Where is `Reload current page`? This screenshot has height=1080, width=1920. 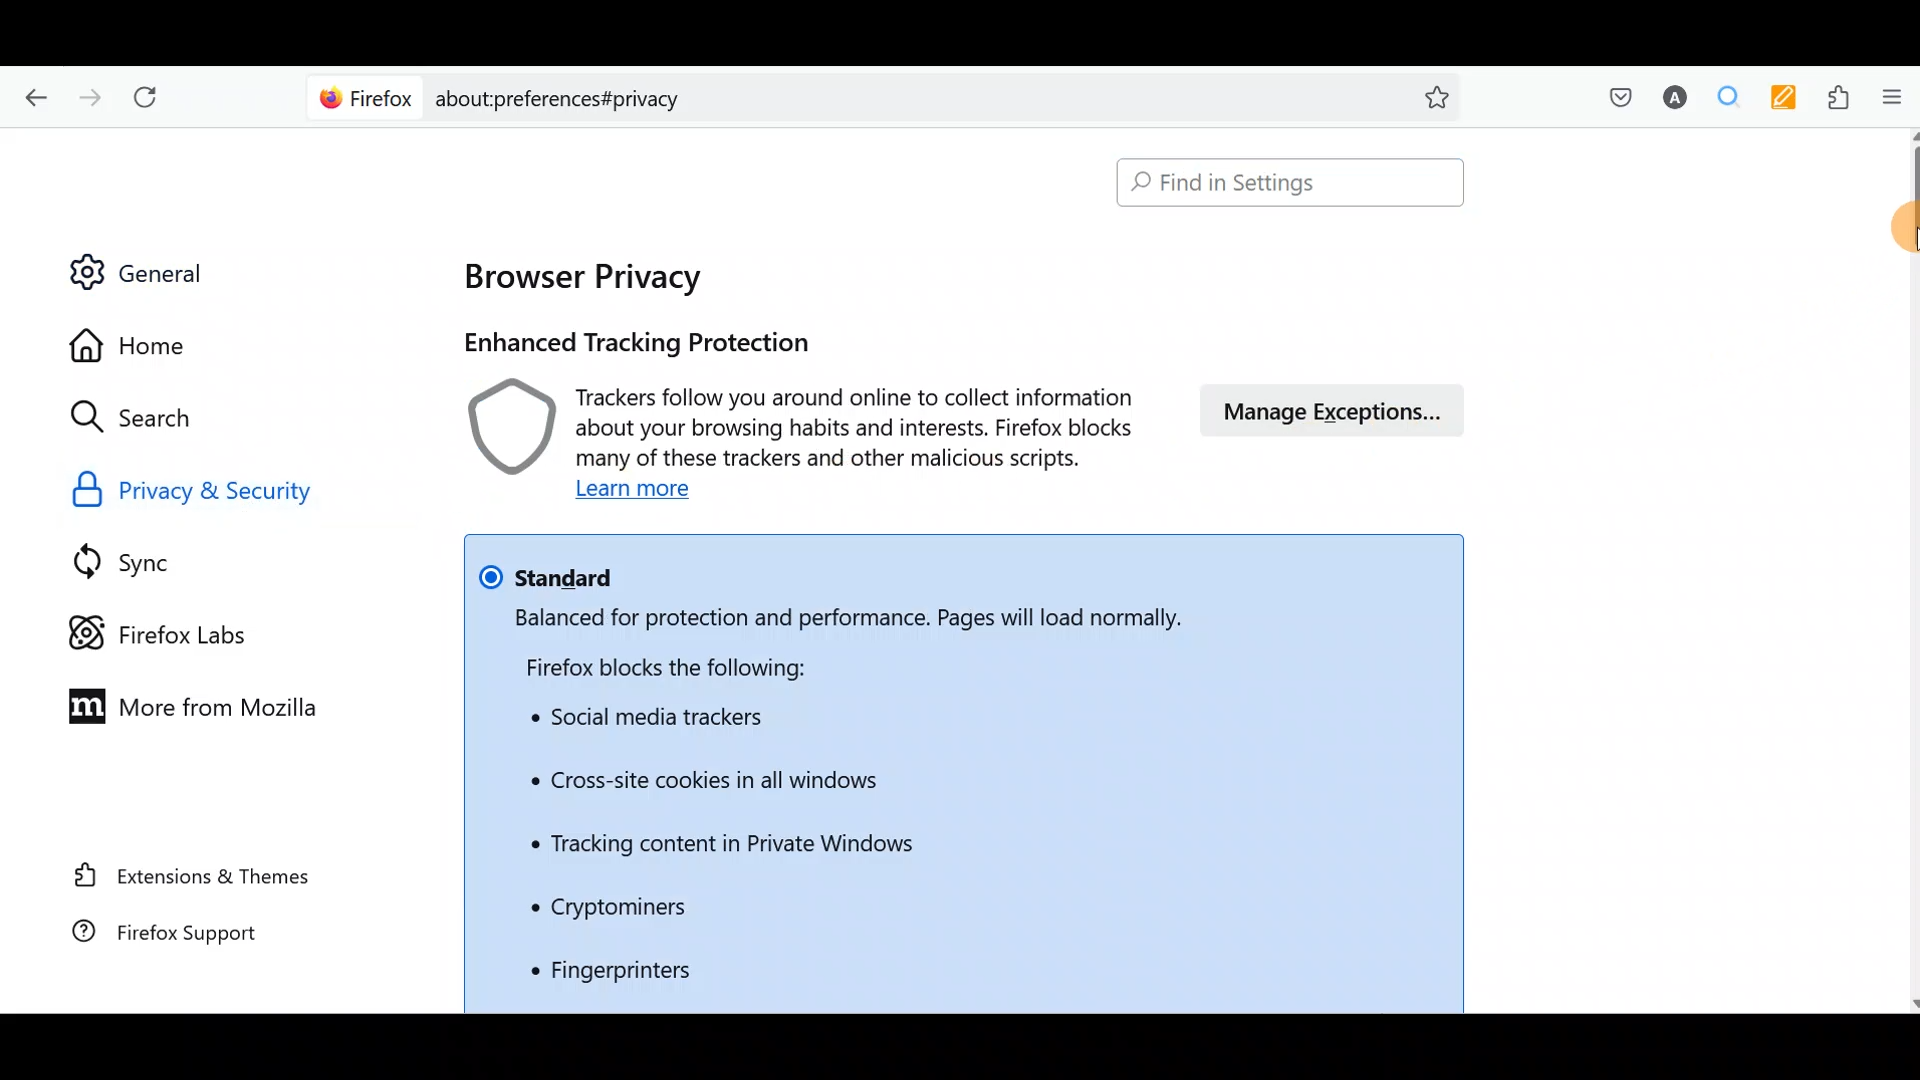
Reload current page is located at coordinates (152, 98).